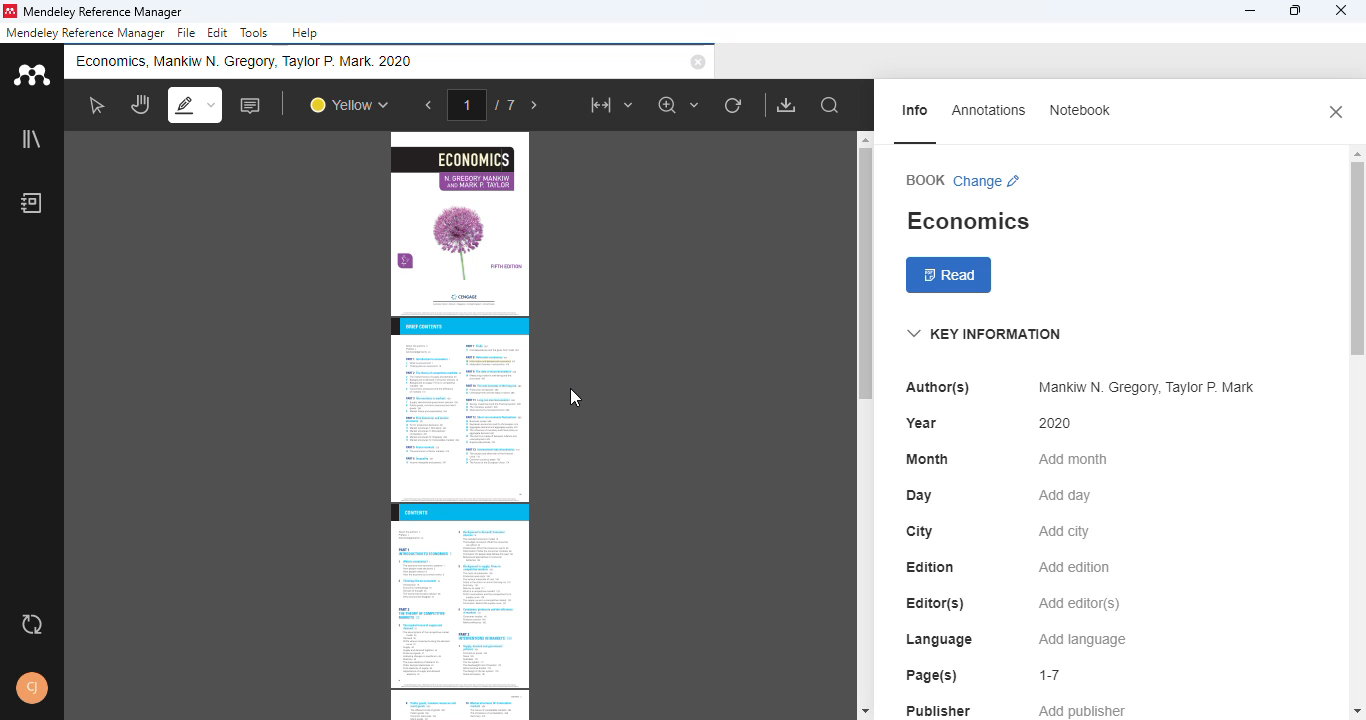 This screenshot has width=1366, height=720. What do you see at coordinates (938, 640) in the screenshot?
I see `language` at bounding box center [938, 640].